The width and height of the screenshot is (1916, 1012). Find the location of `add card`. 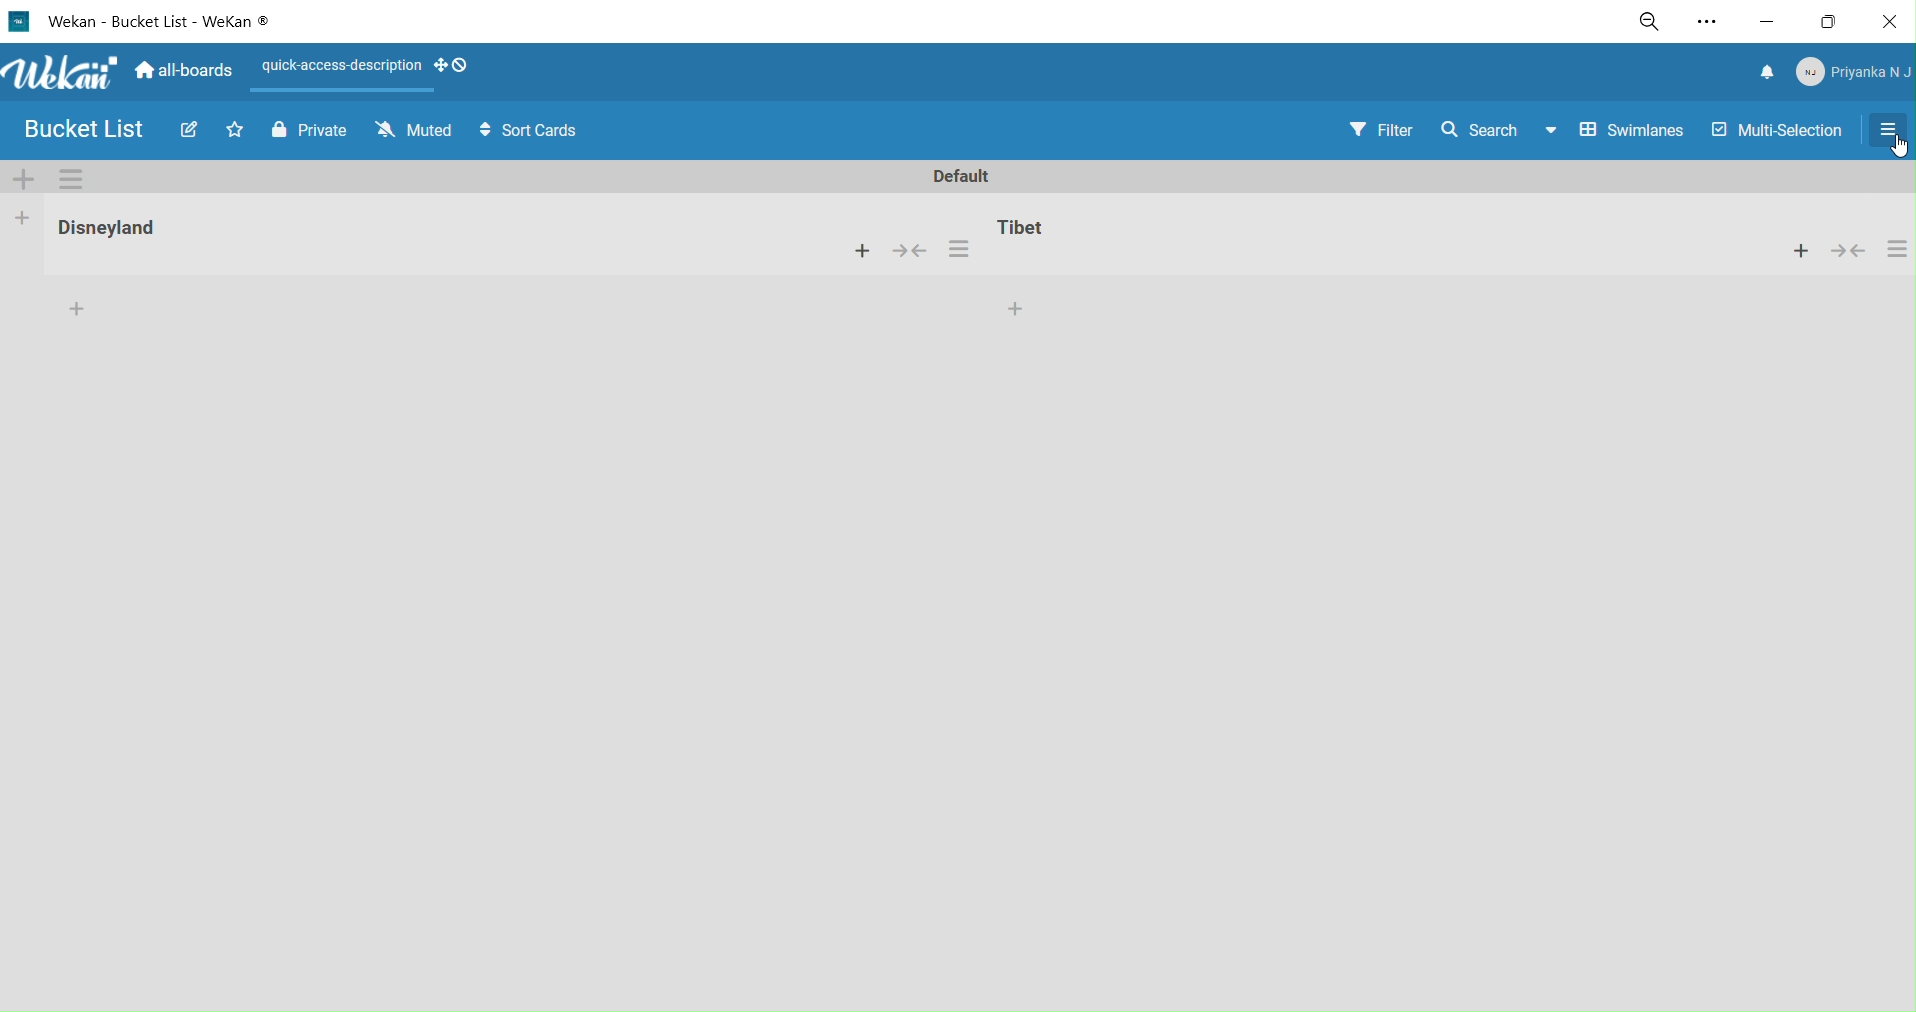

add card is located at coordinates (1800, 251).